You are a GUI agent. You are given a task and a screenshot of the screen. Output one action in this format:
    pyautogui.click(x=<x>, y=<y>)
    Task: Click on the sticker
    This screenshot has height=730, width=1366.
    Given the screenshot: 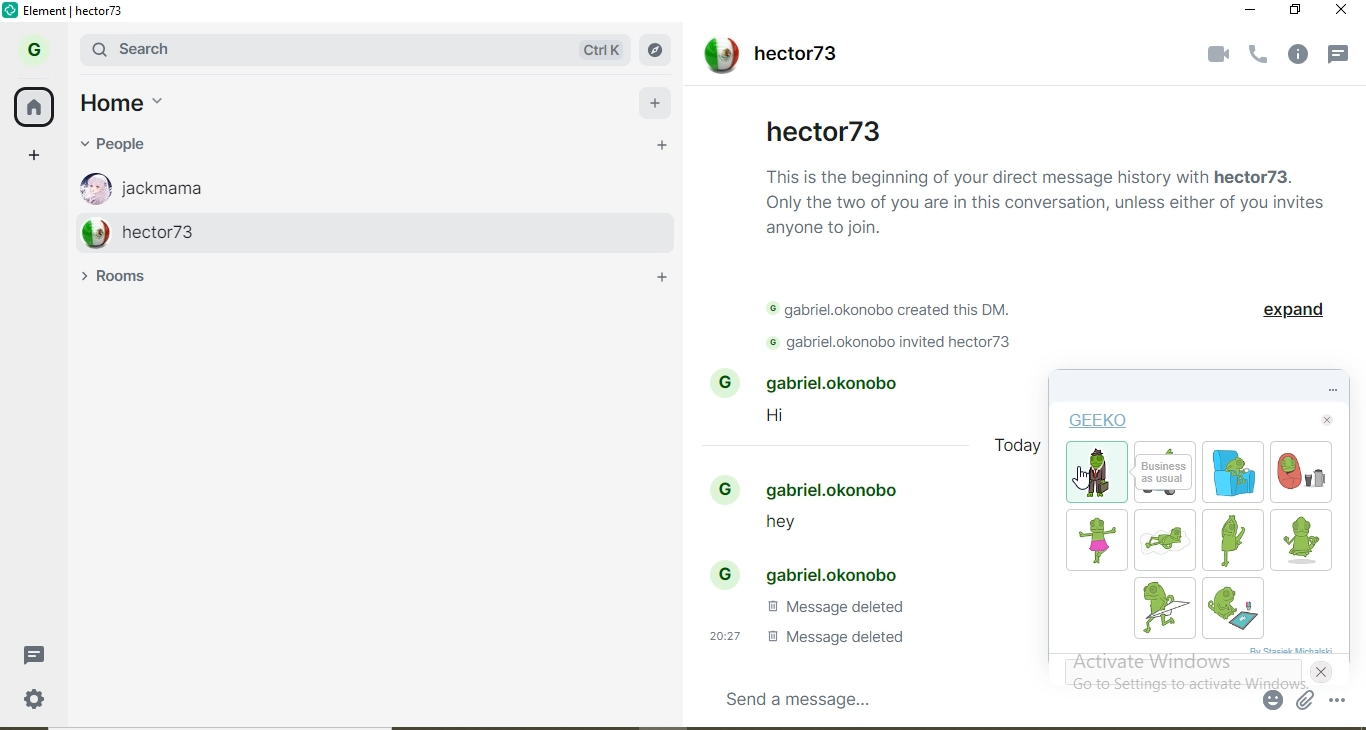 What is the action you would take?
    pyautogui.click(x=1299, y=540)
    